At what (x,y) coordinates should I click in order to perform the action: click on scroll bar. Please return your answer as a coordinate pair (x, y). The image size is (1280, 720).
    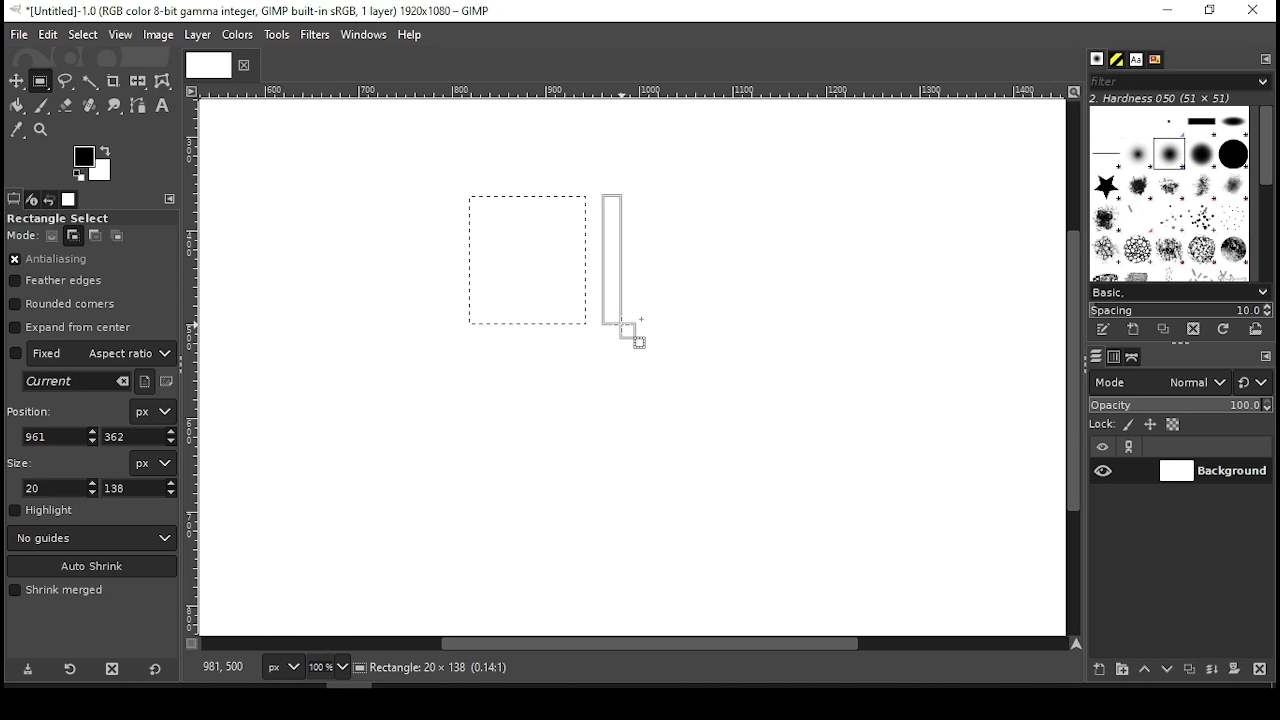
    Looking at the image, I should click on (634, 645).